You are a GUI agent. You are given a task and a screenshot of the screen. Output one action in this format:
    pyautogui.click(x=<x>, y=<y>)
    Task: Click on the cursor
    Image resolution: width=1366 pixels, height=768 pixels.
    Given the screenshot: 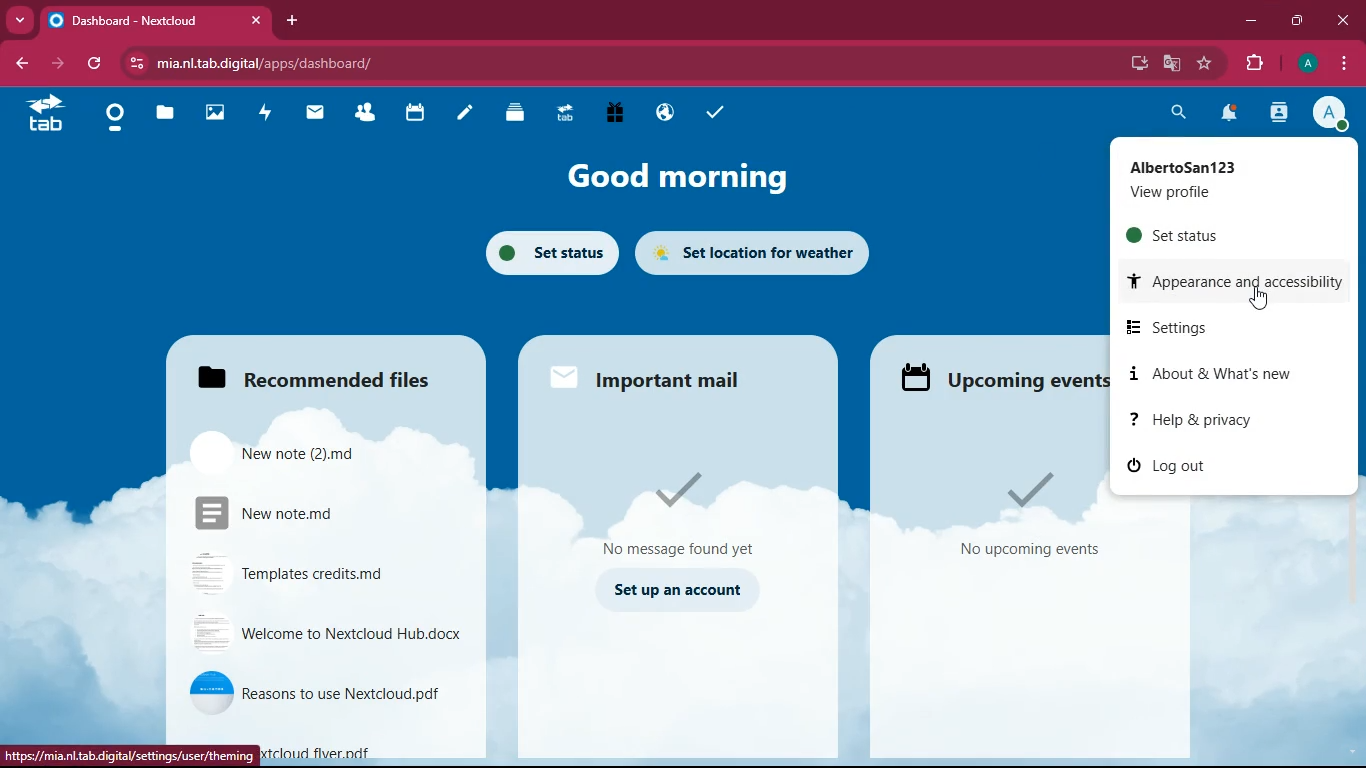 What is the action you would take?
    pyautogui.click(x=1256, y=304)
    